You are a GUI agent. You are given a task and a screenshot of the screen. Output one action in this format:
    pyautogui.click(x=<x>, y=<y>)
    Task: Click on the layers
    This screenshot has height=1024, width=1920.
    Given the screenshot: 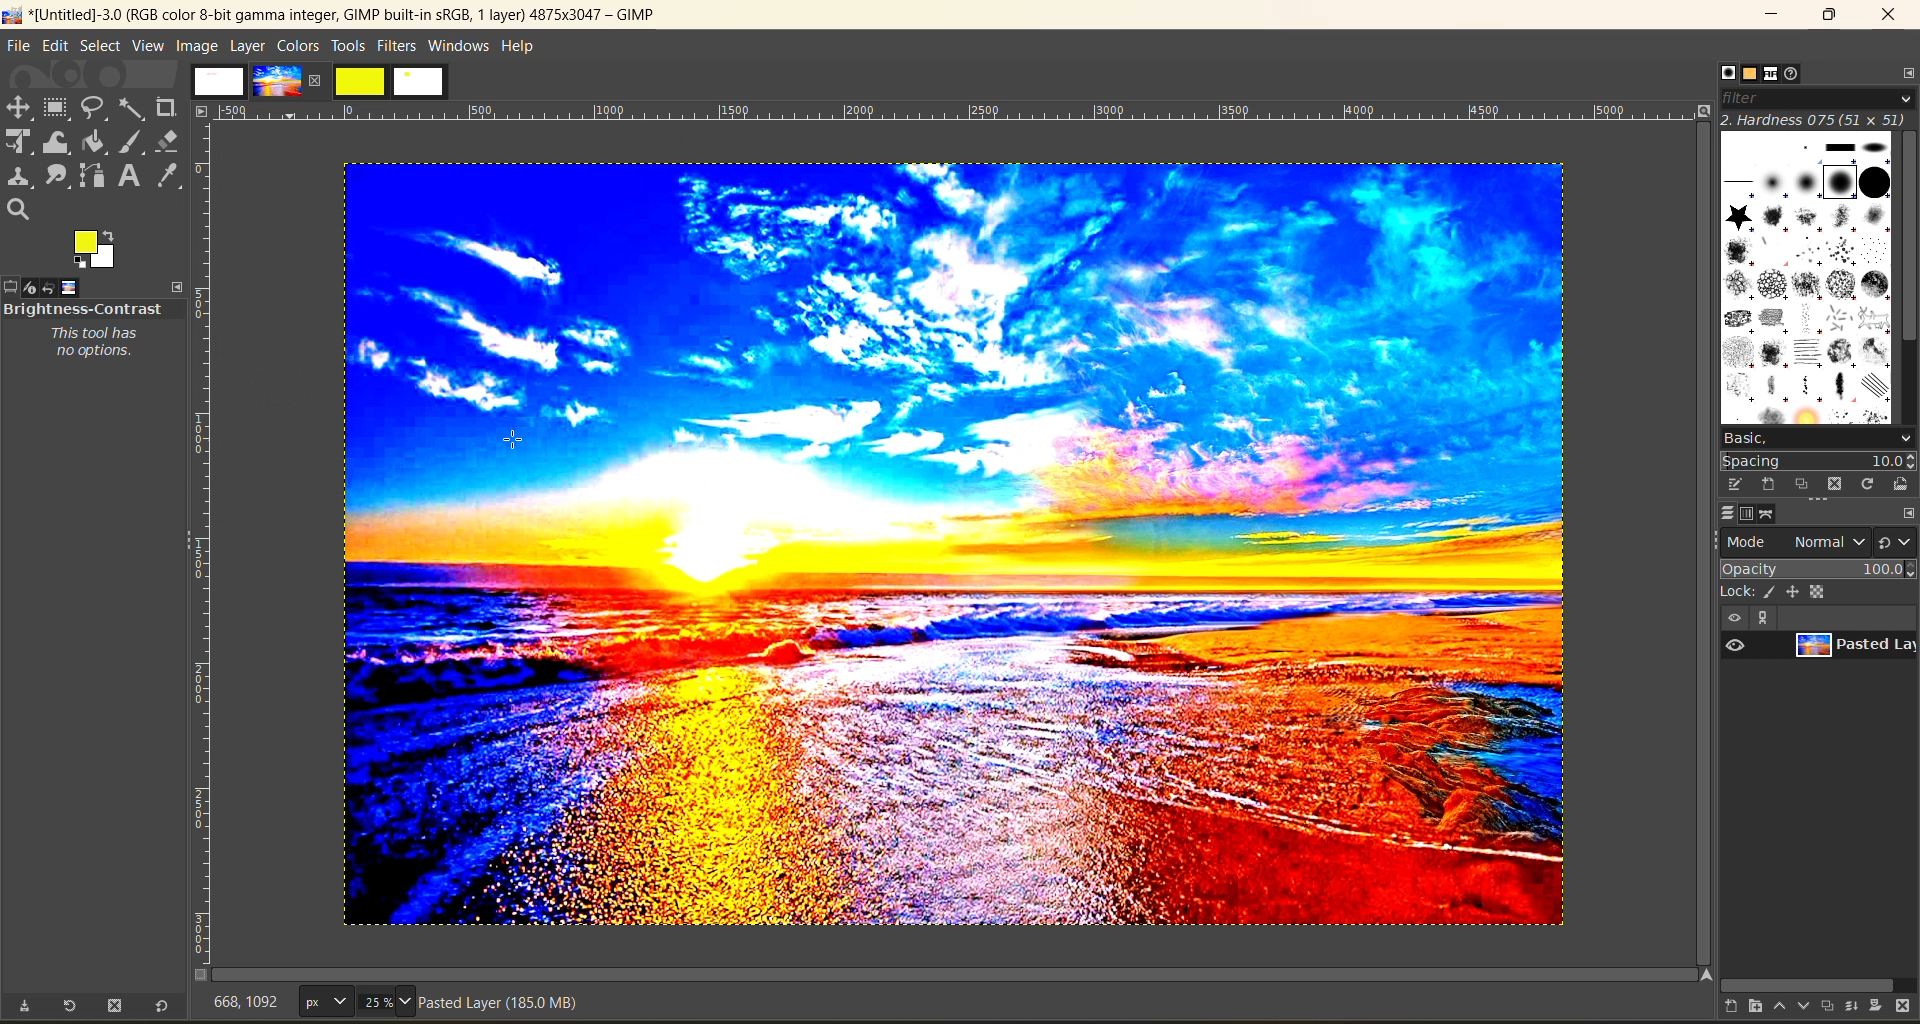 What is the action you would take?
    pyautogui.click(x=1727, y=513)
    